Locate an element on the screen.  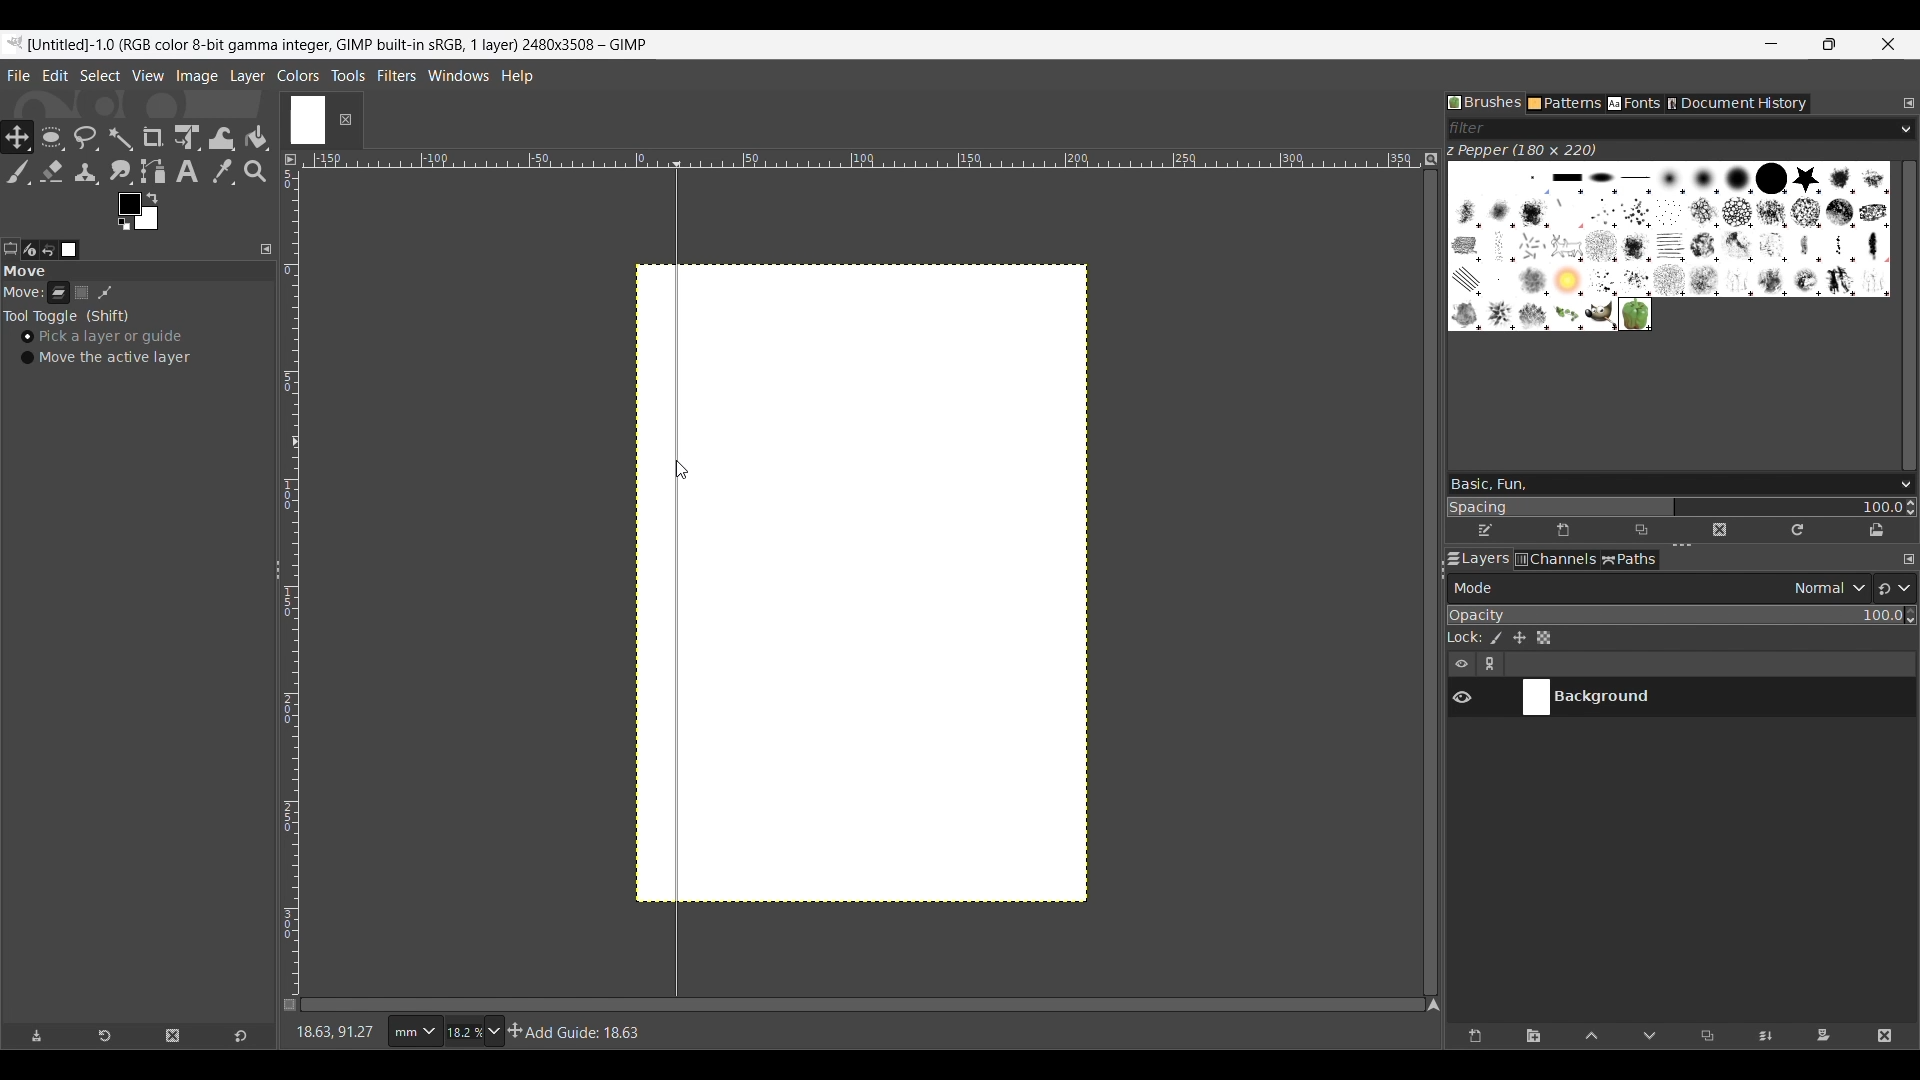
Paintbrush tool is located at coordinates (15, 172).